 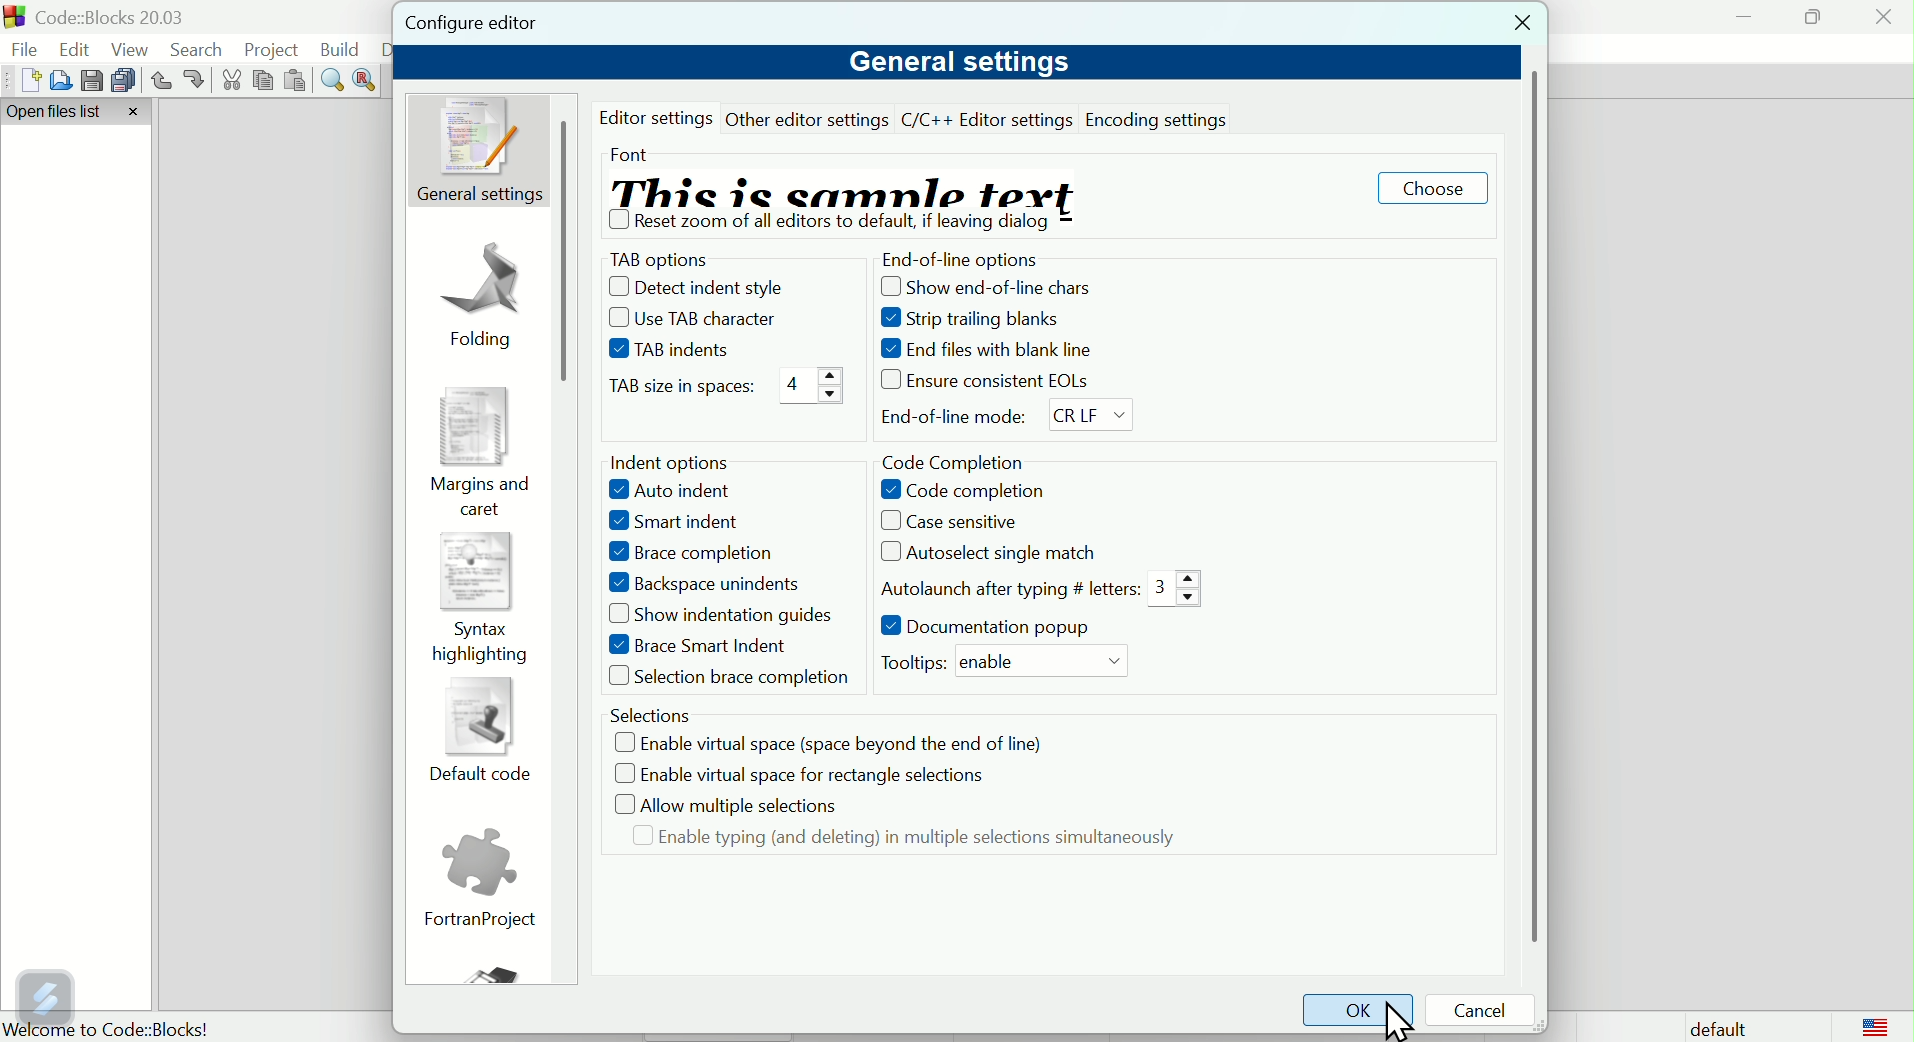 I want to click on Ensure consistent eol's, so click(x=993, y=383).